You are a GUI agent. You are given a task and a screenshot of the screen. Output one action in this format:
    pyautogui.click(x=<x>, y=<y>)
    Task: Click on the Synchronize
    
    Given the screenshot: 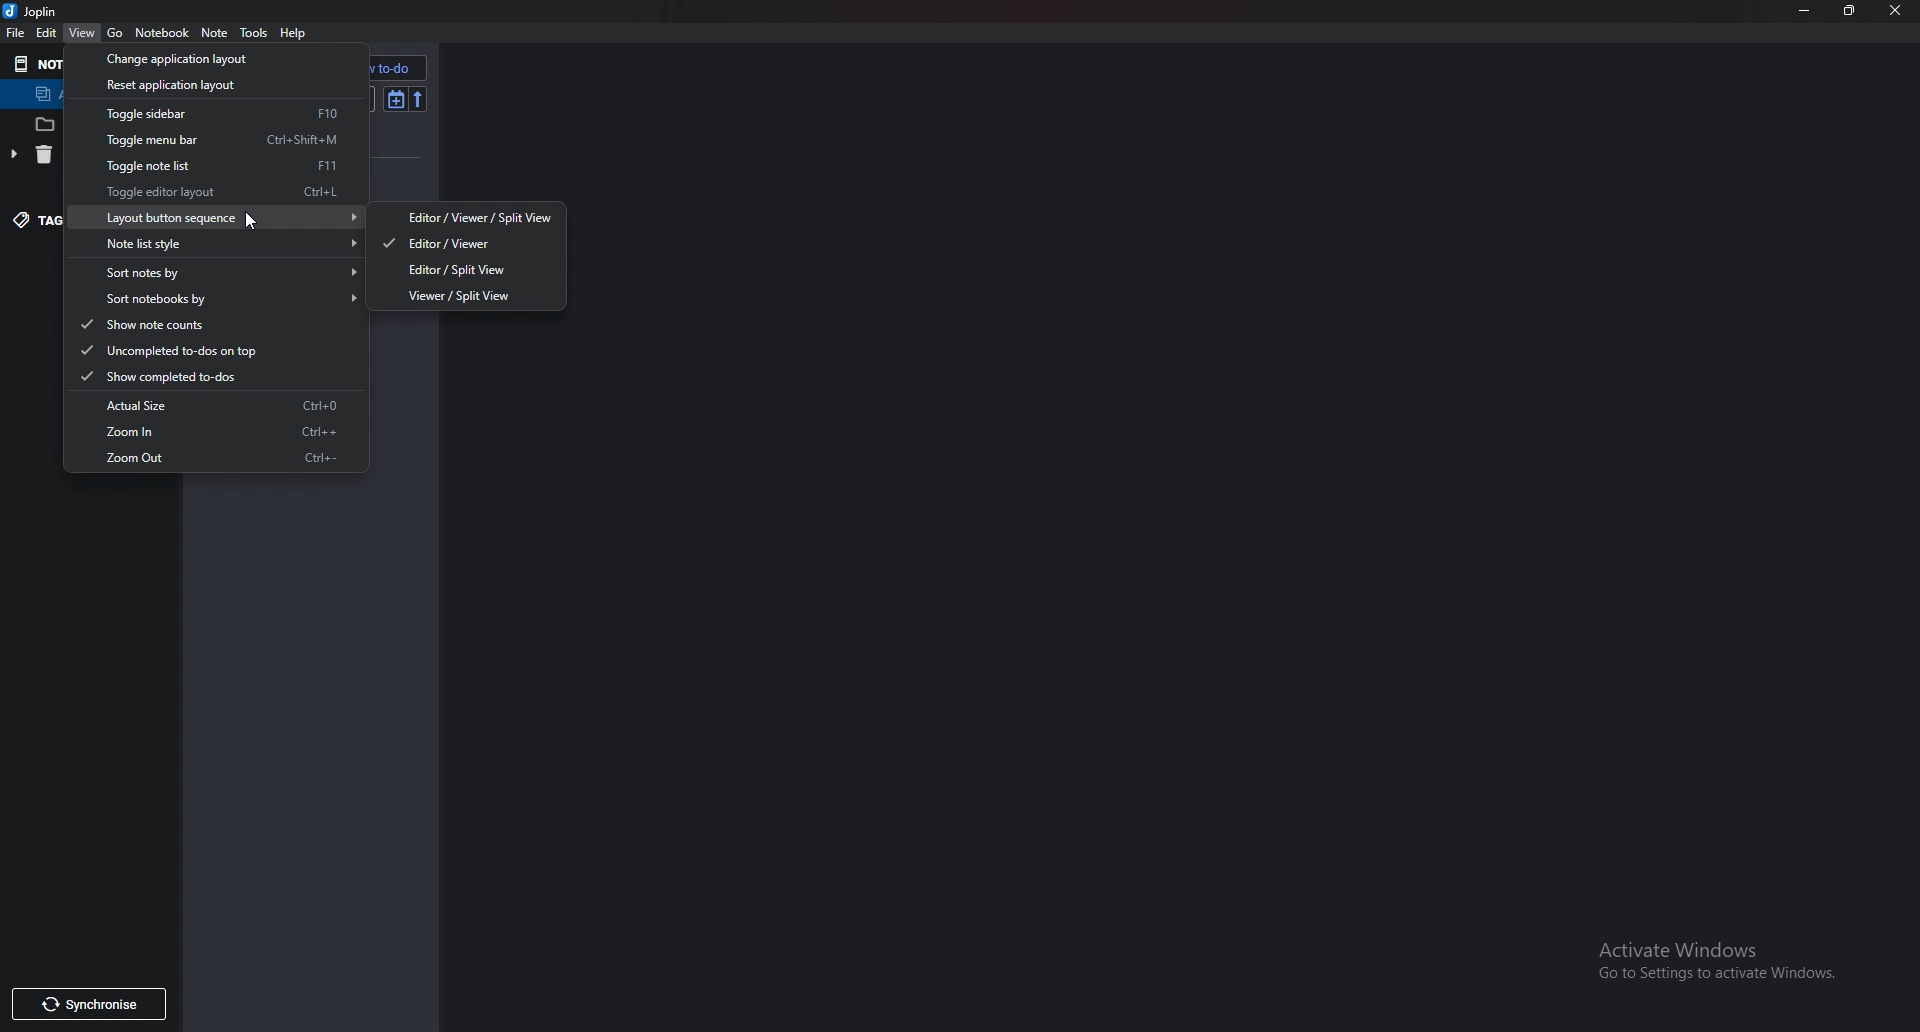 What is the action you would take?
    pyautogui.click(x=84, y=1005)
    